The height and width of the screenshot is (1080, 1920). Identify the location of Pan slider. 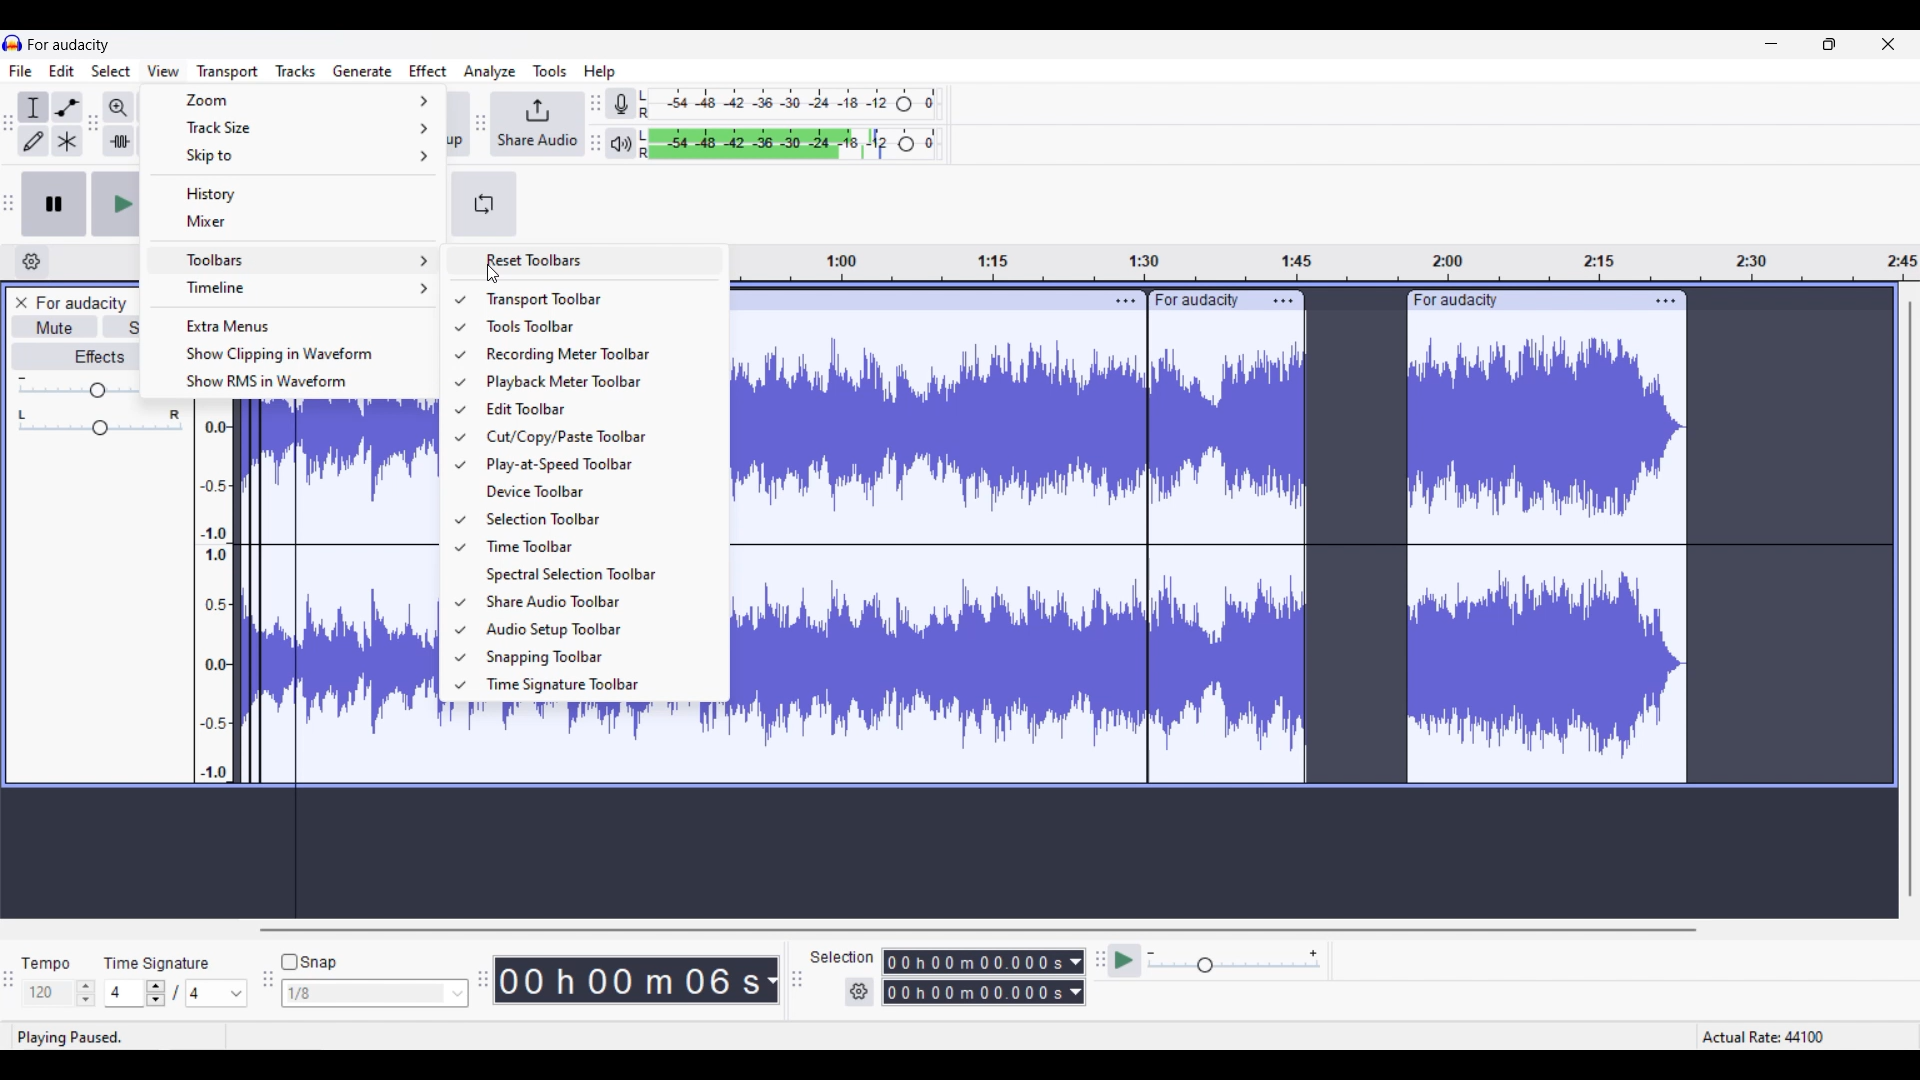
(100, 422).